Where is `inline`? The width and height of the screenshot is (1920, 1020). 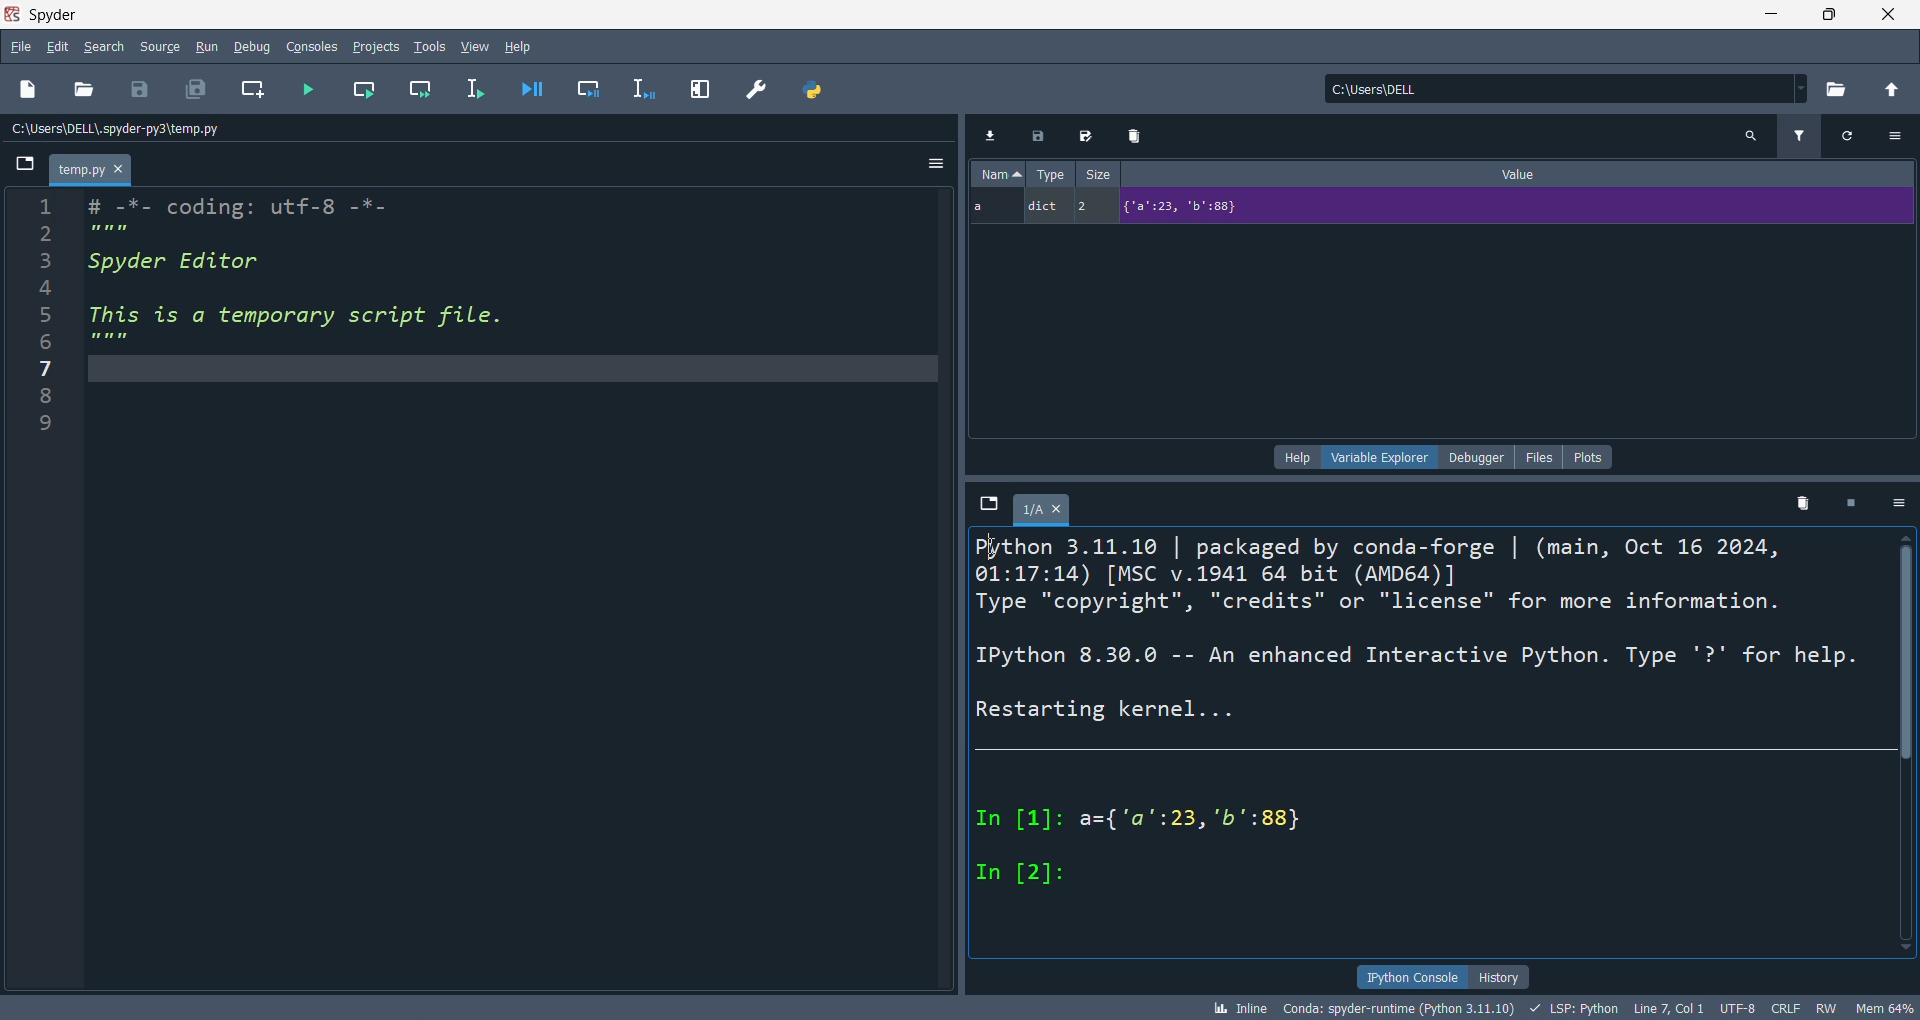 inline is located at coordinates (1237, 1008).